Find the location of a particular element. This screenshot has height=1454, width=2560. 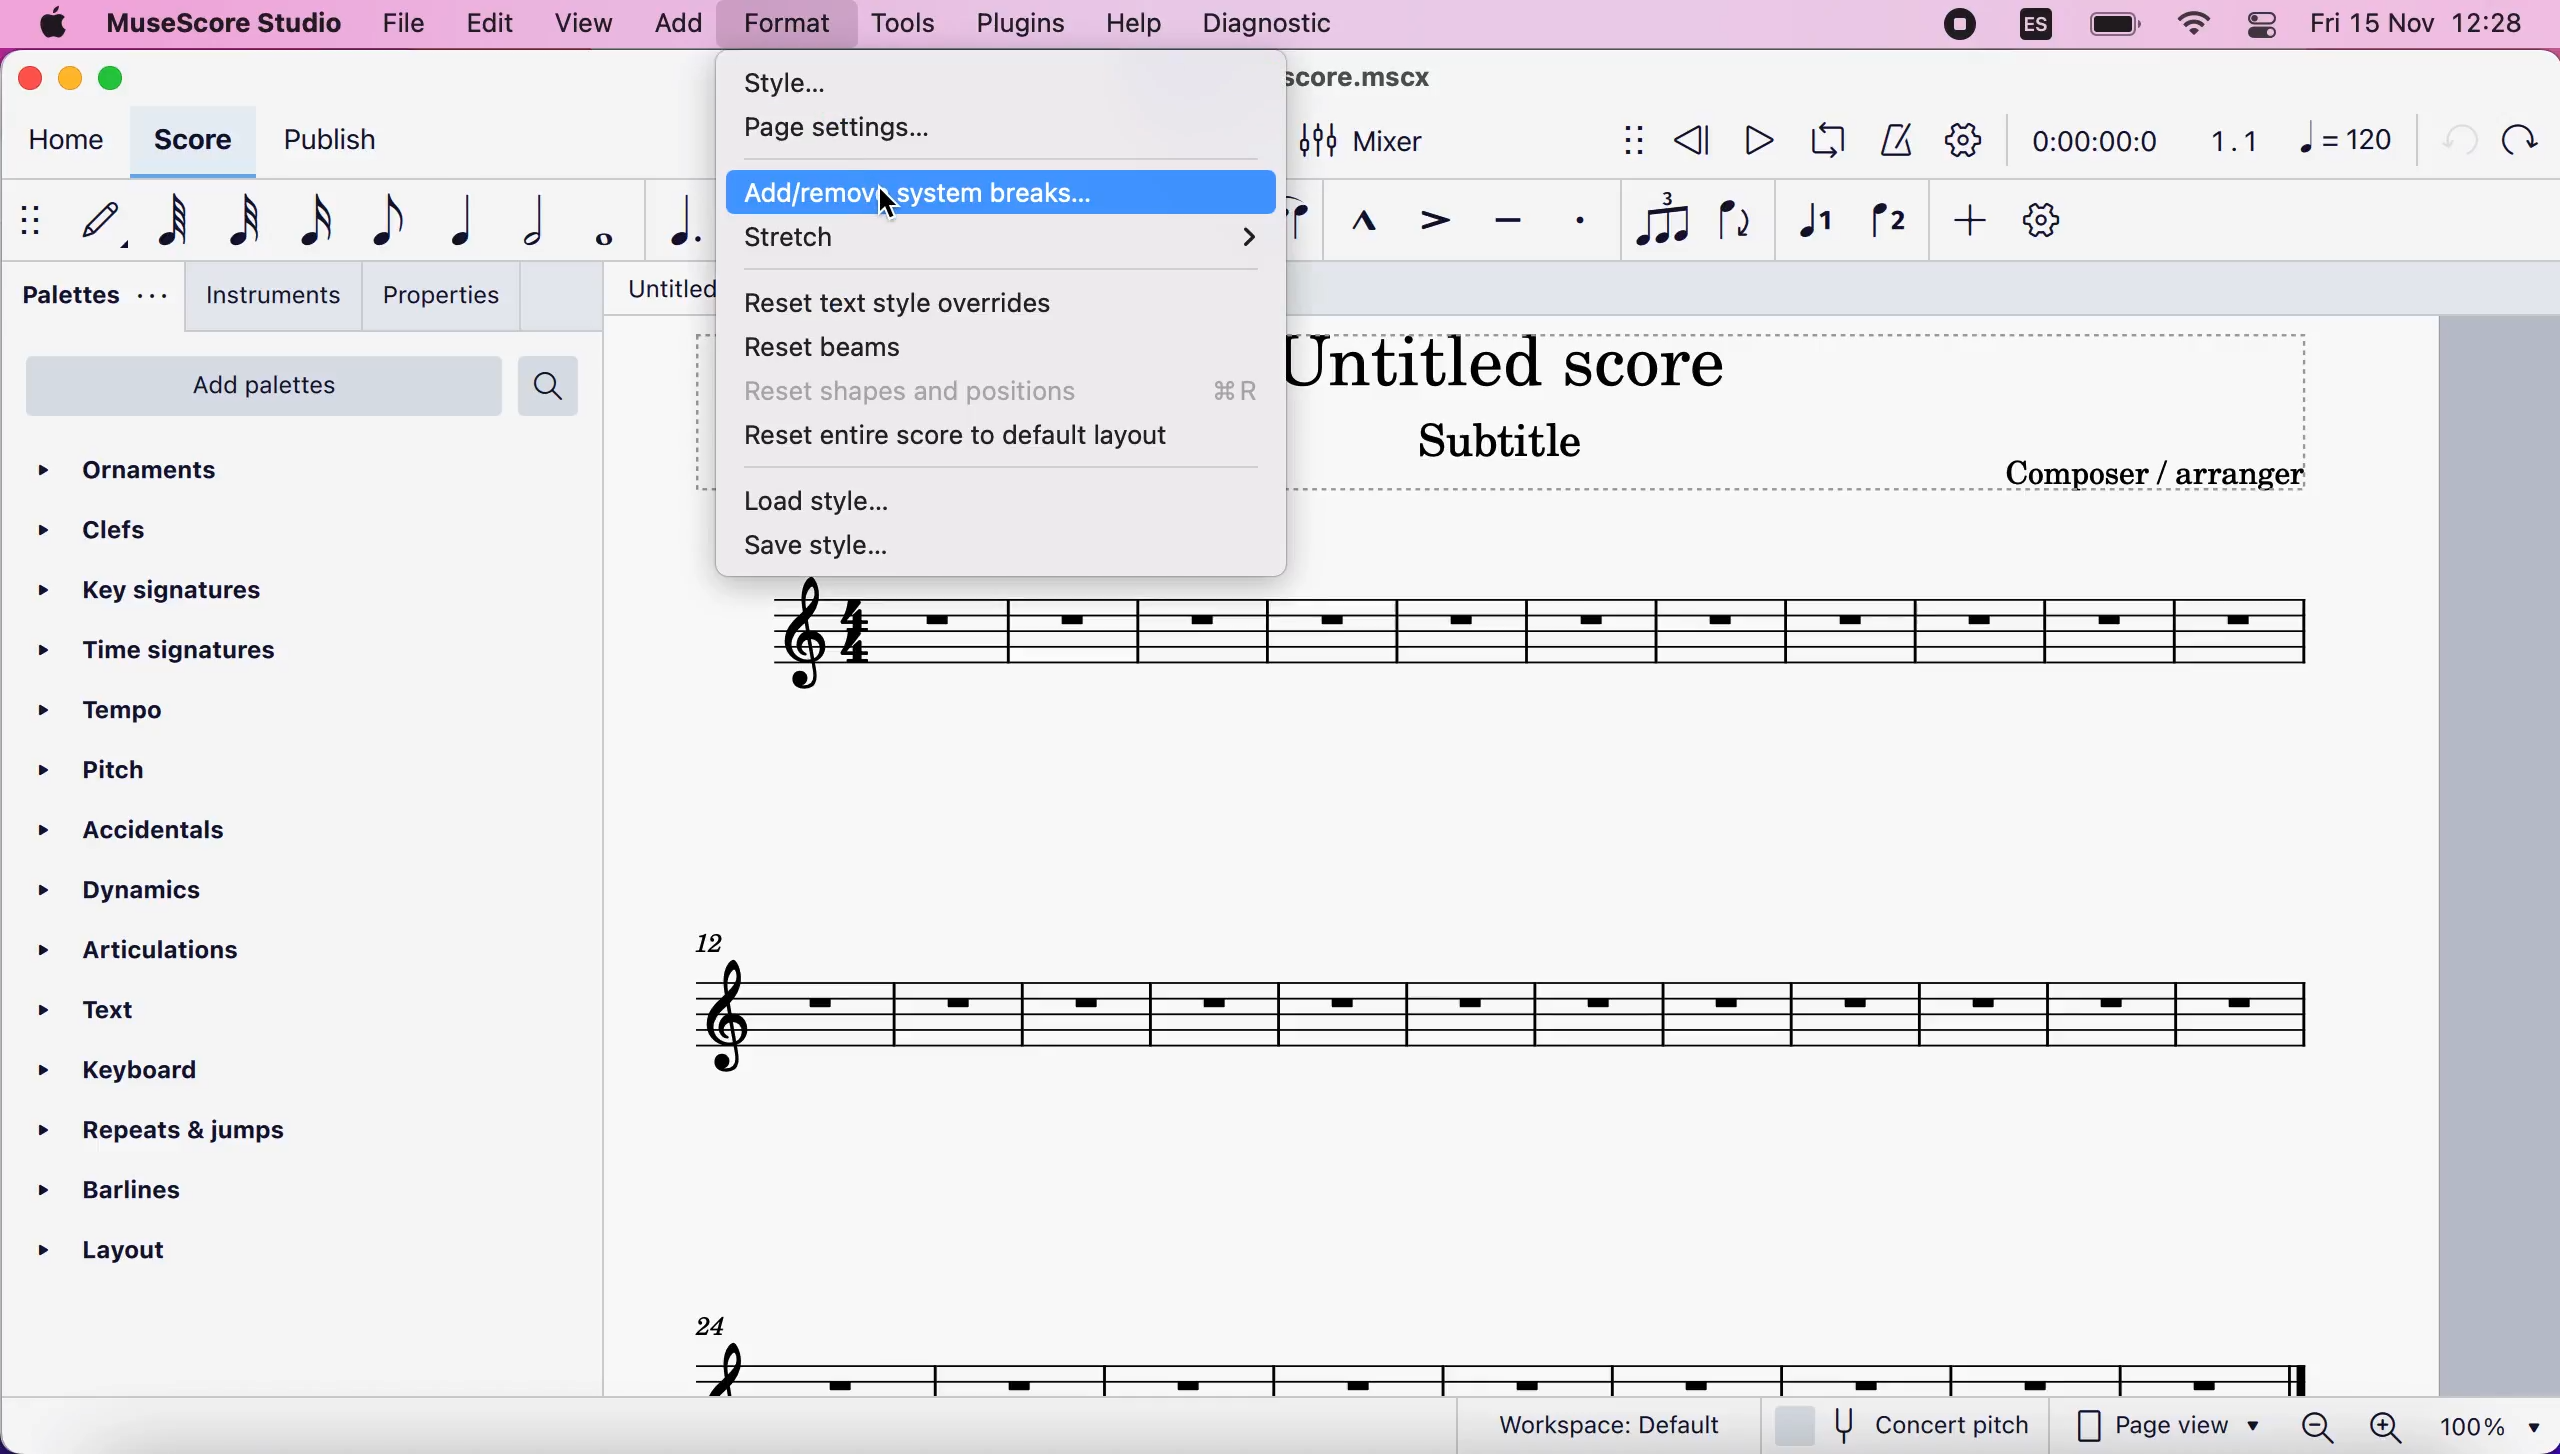

score is located at coordinates (1506, 1368).